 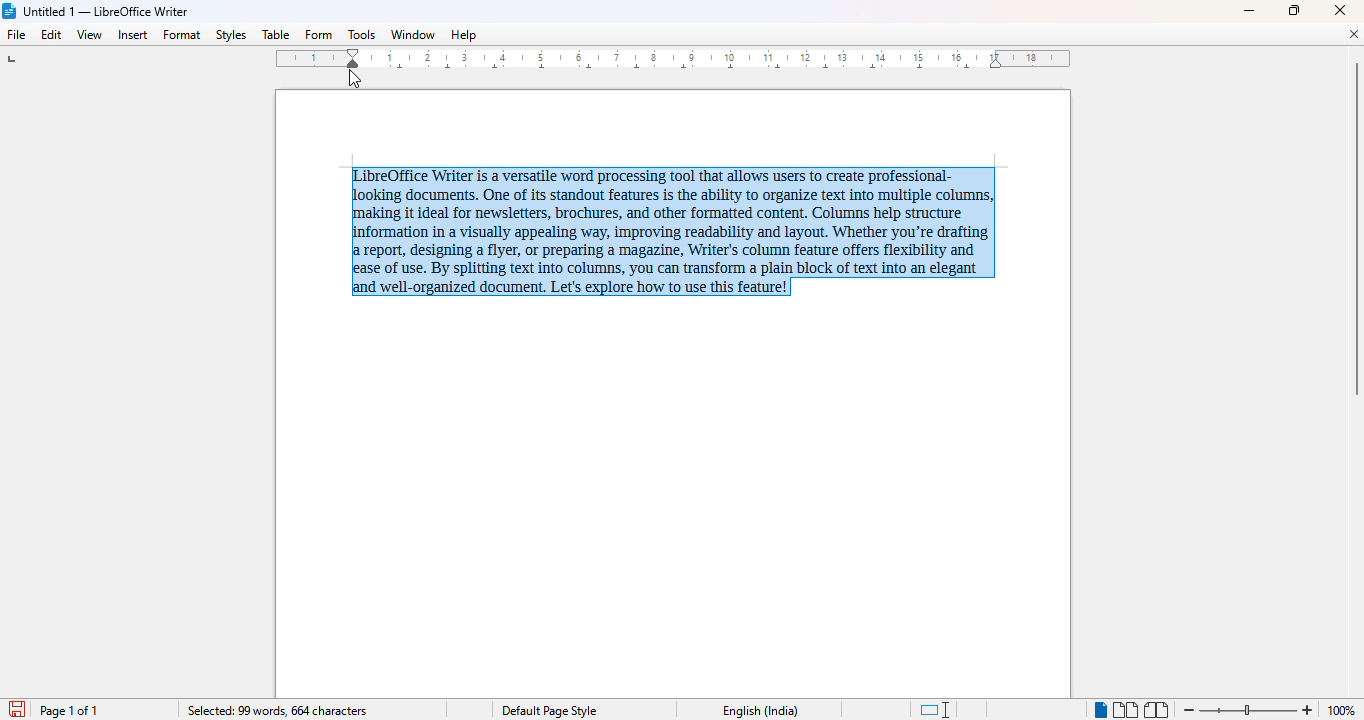 I want to click on page 1 of 1, so click(x=72, y=711).